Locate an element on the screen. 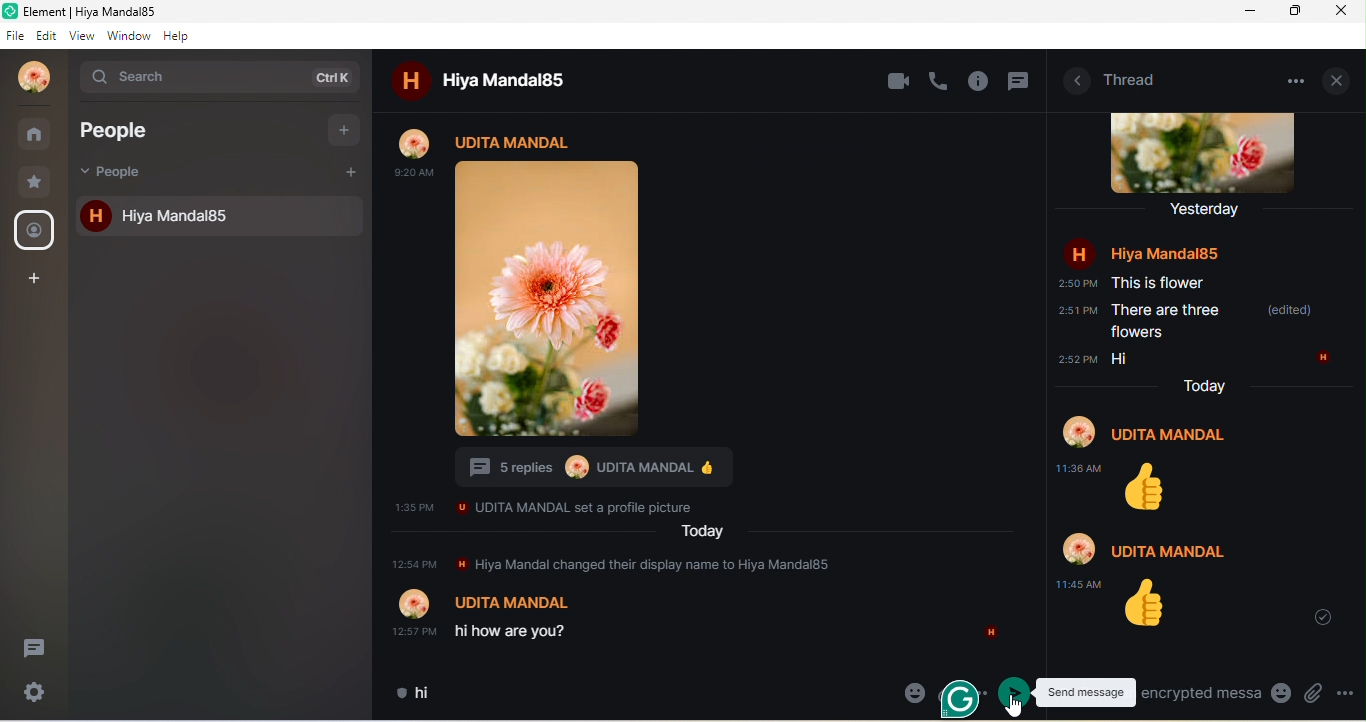  Profile picture is located at coordinates (415, 603).